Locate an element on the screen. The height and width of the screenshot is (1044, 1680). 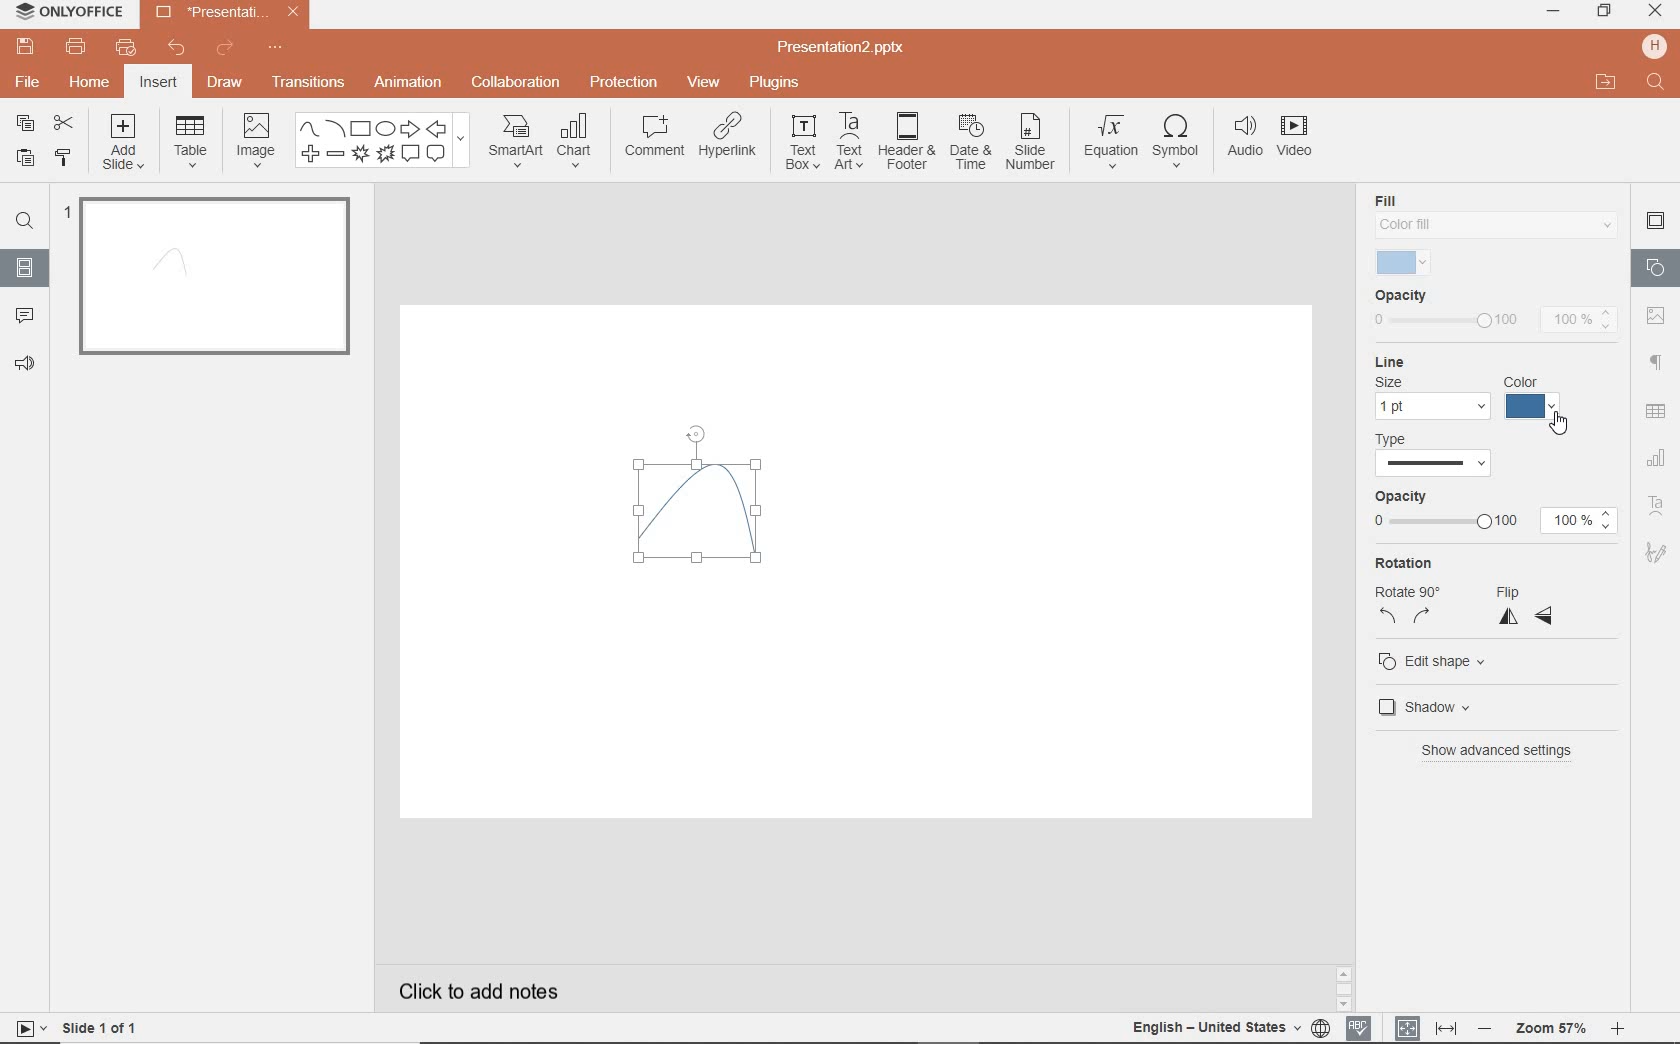
CHART is located at coordinates (579, 143).